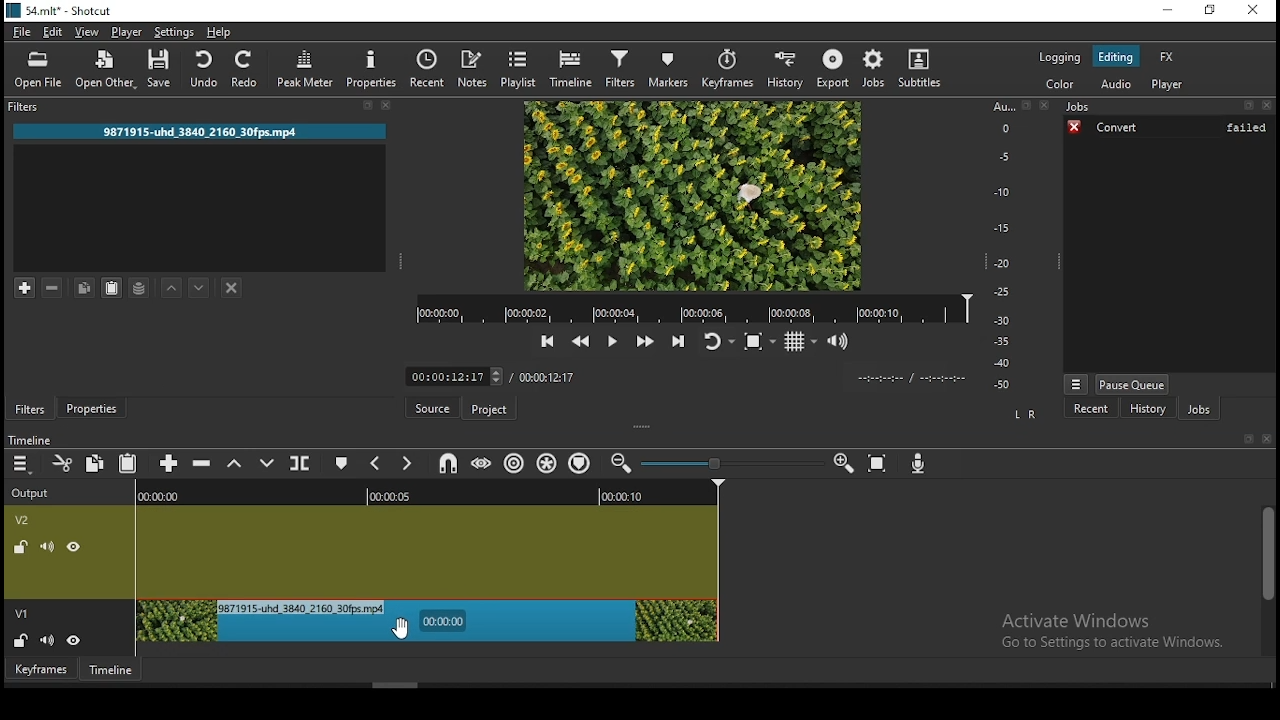 The image size is (1280, 720). I want to click on audio, so click(1117, 85).